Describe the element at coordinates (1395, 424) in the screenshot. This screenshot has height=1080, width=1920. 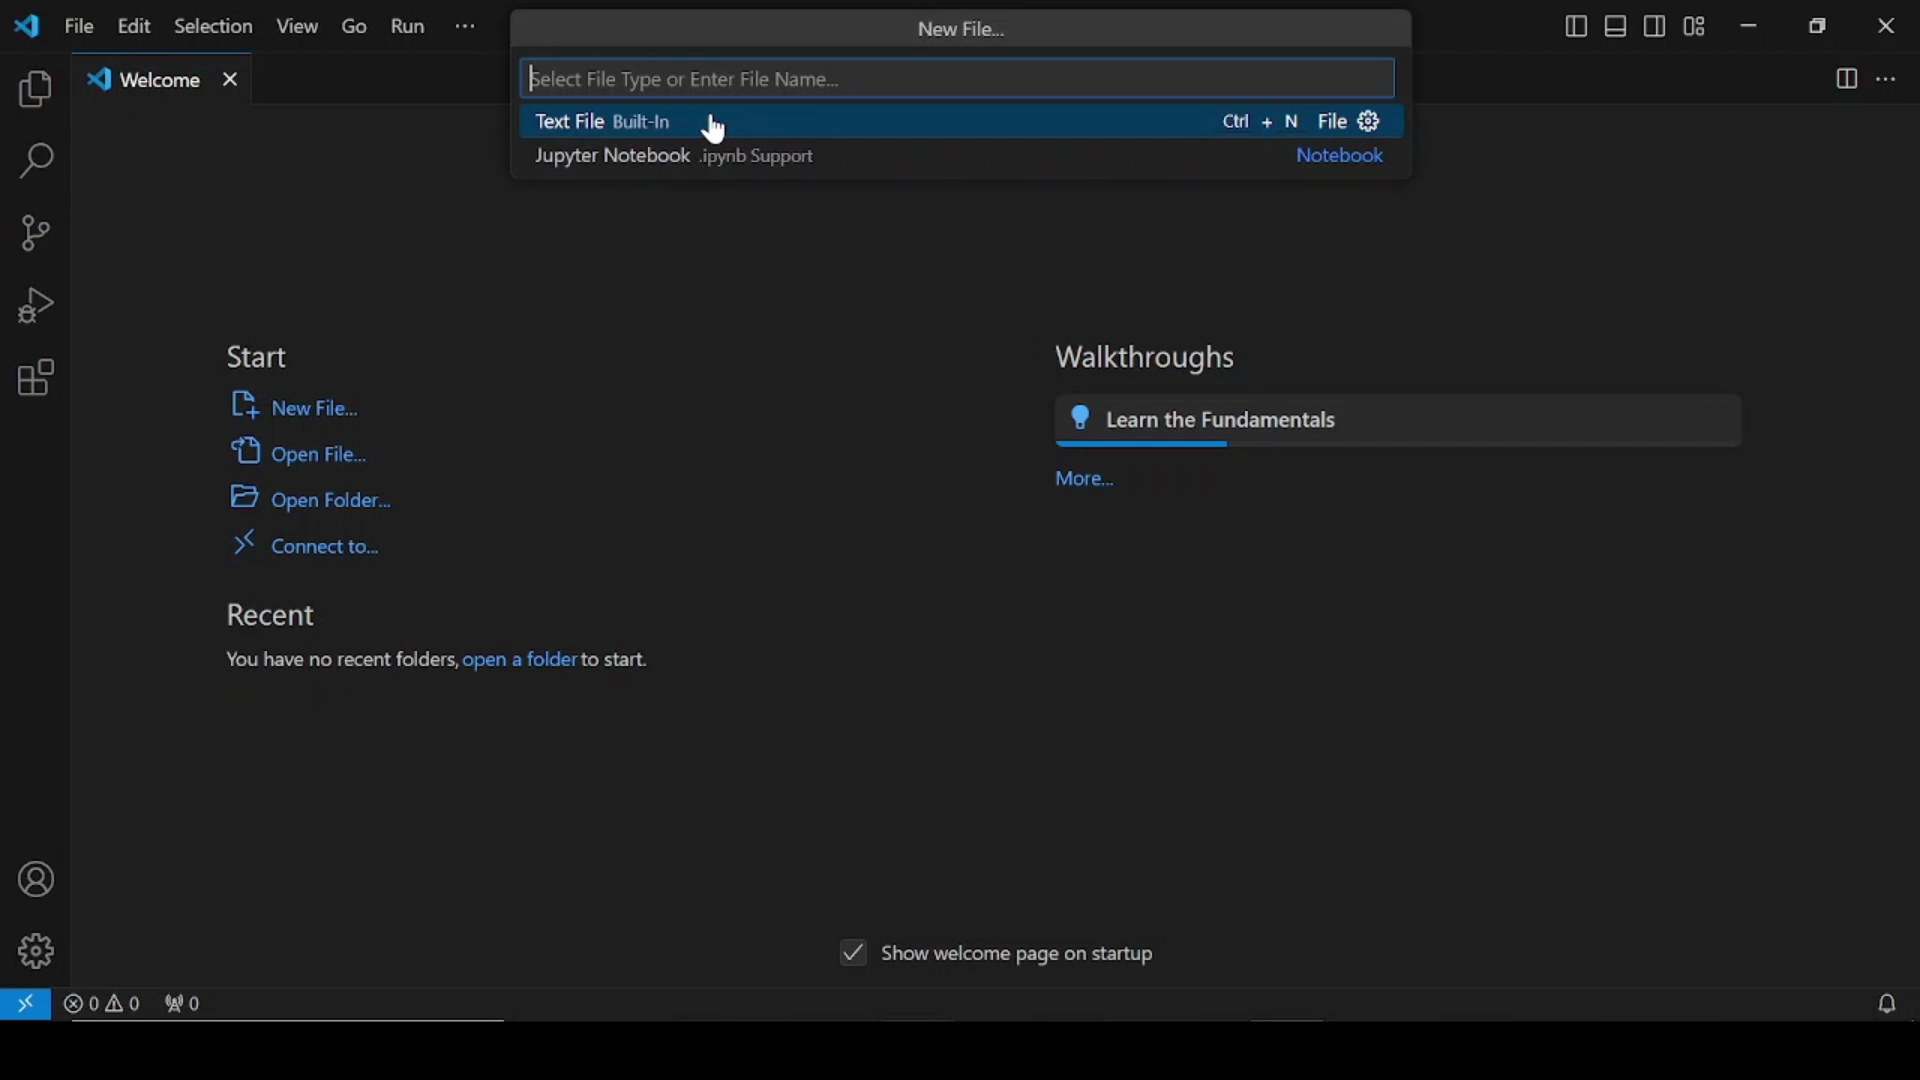
I see `learn the fundamentals` at that location.